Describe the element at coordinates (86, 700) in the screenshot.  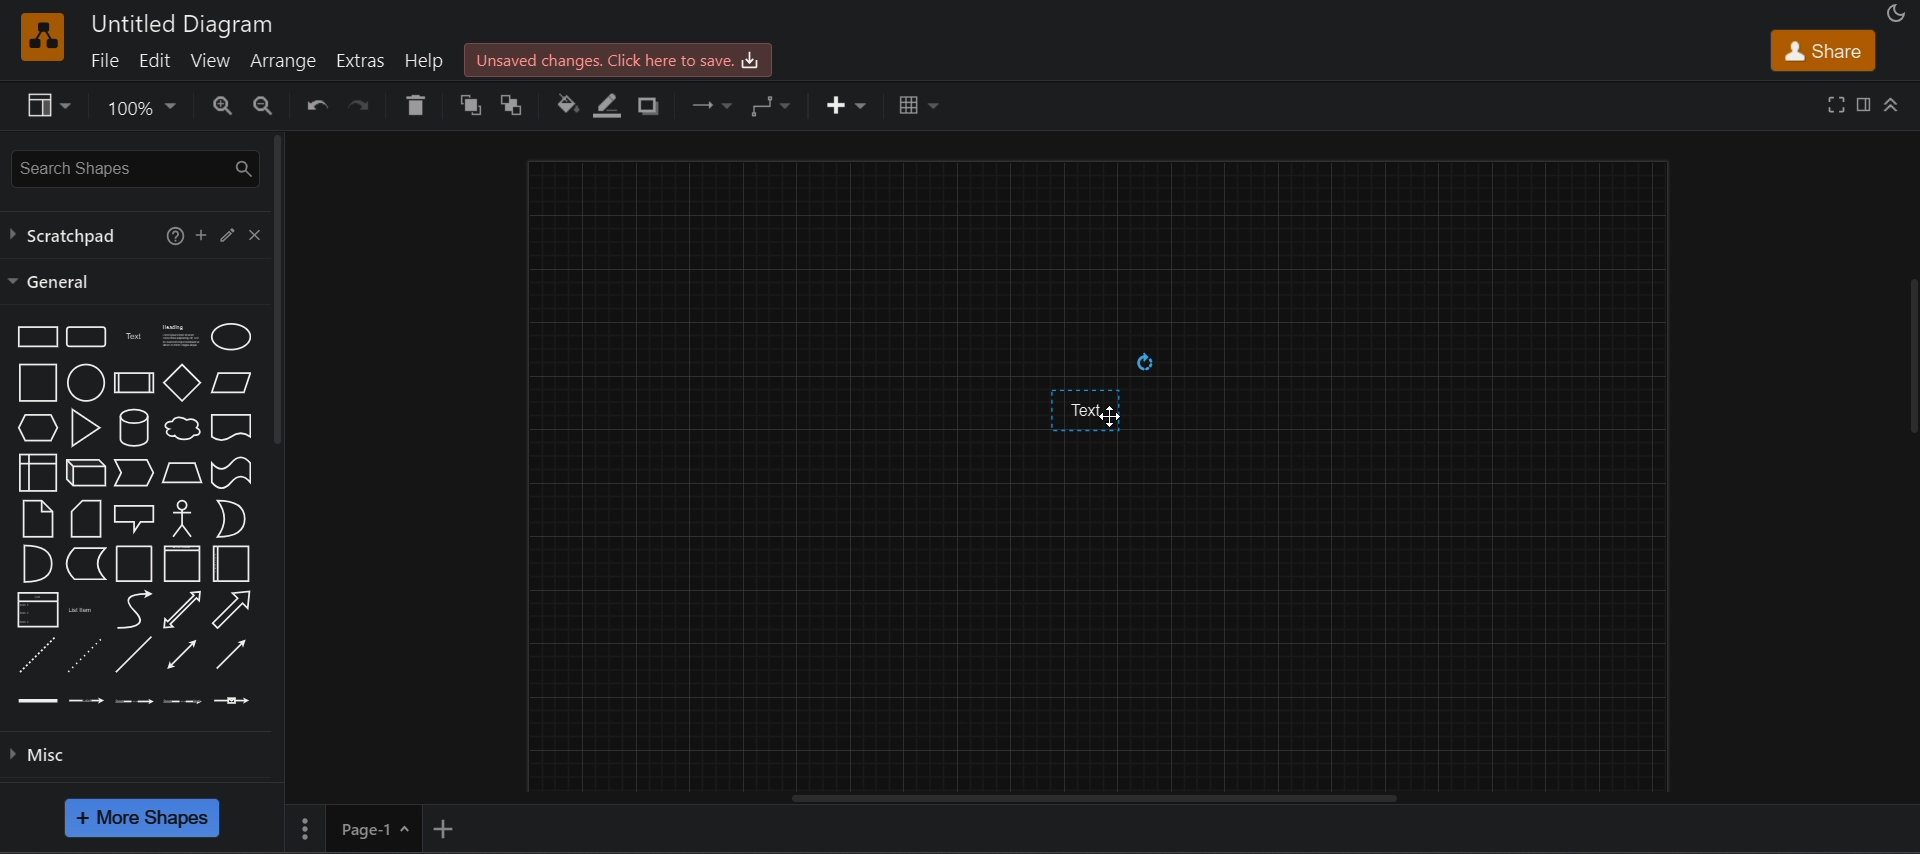
I see `Connector with labels` at that location.